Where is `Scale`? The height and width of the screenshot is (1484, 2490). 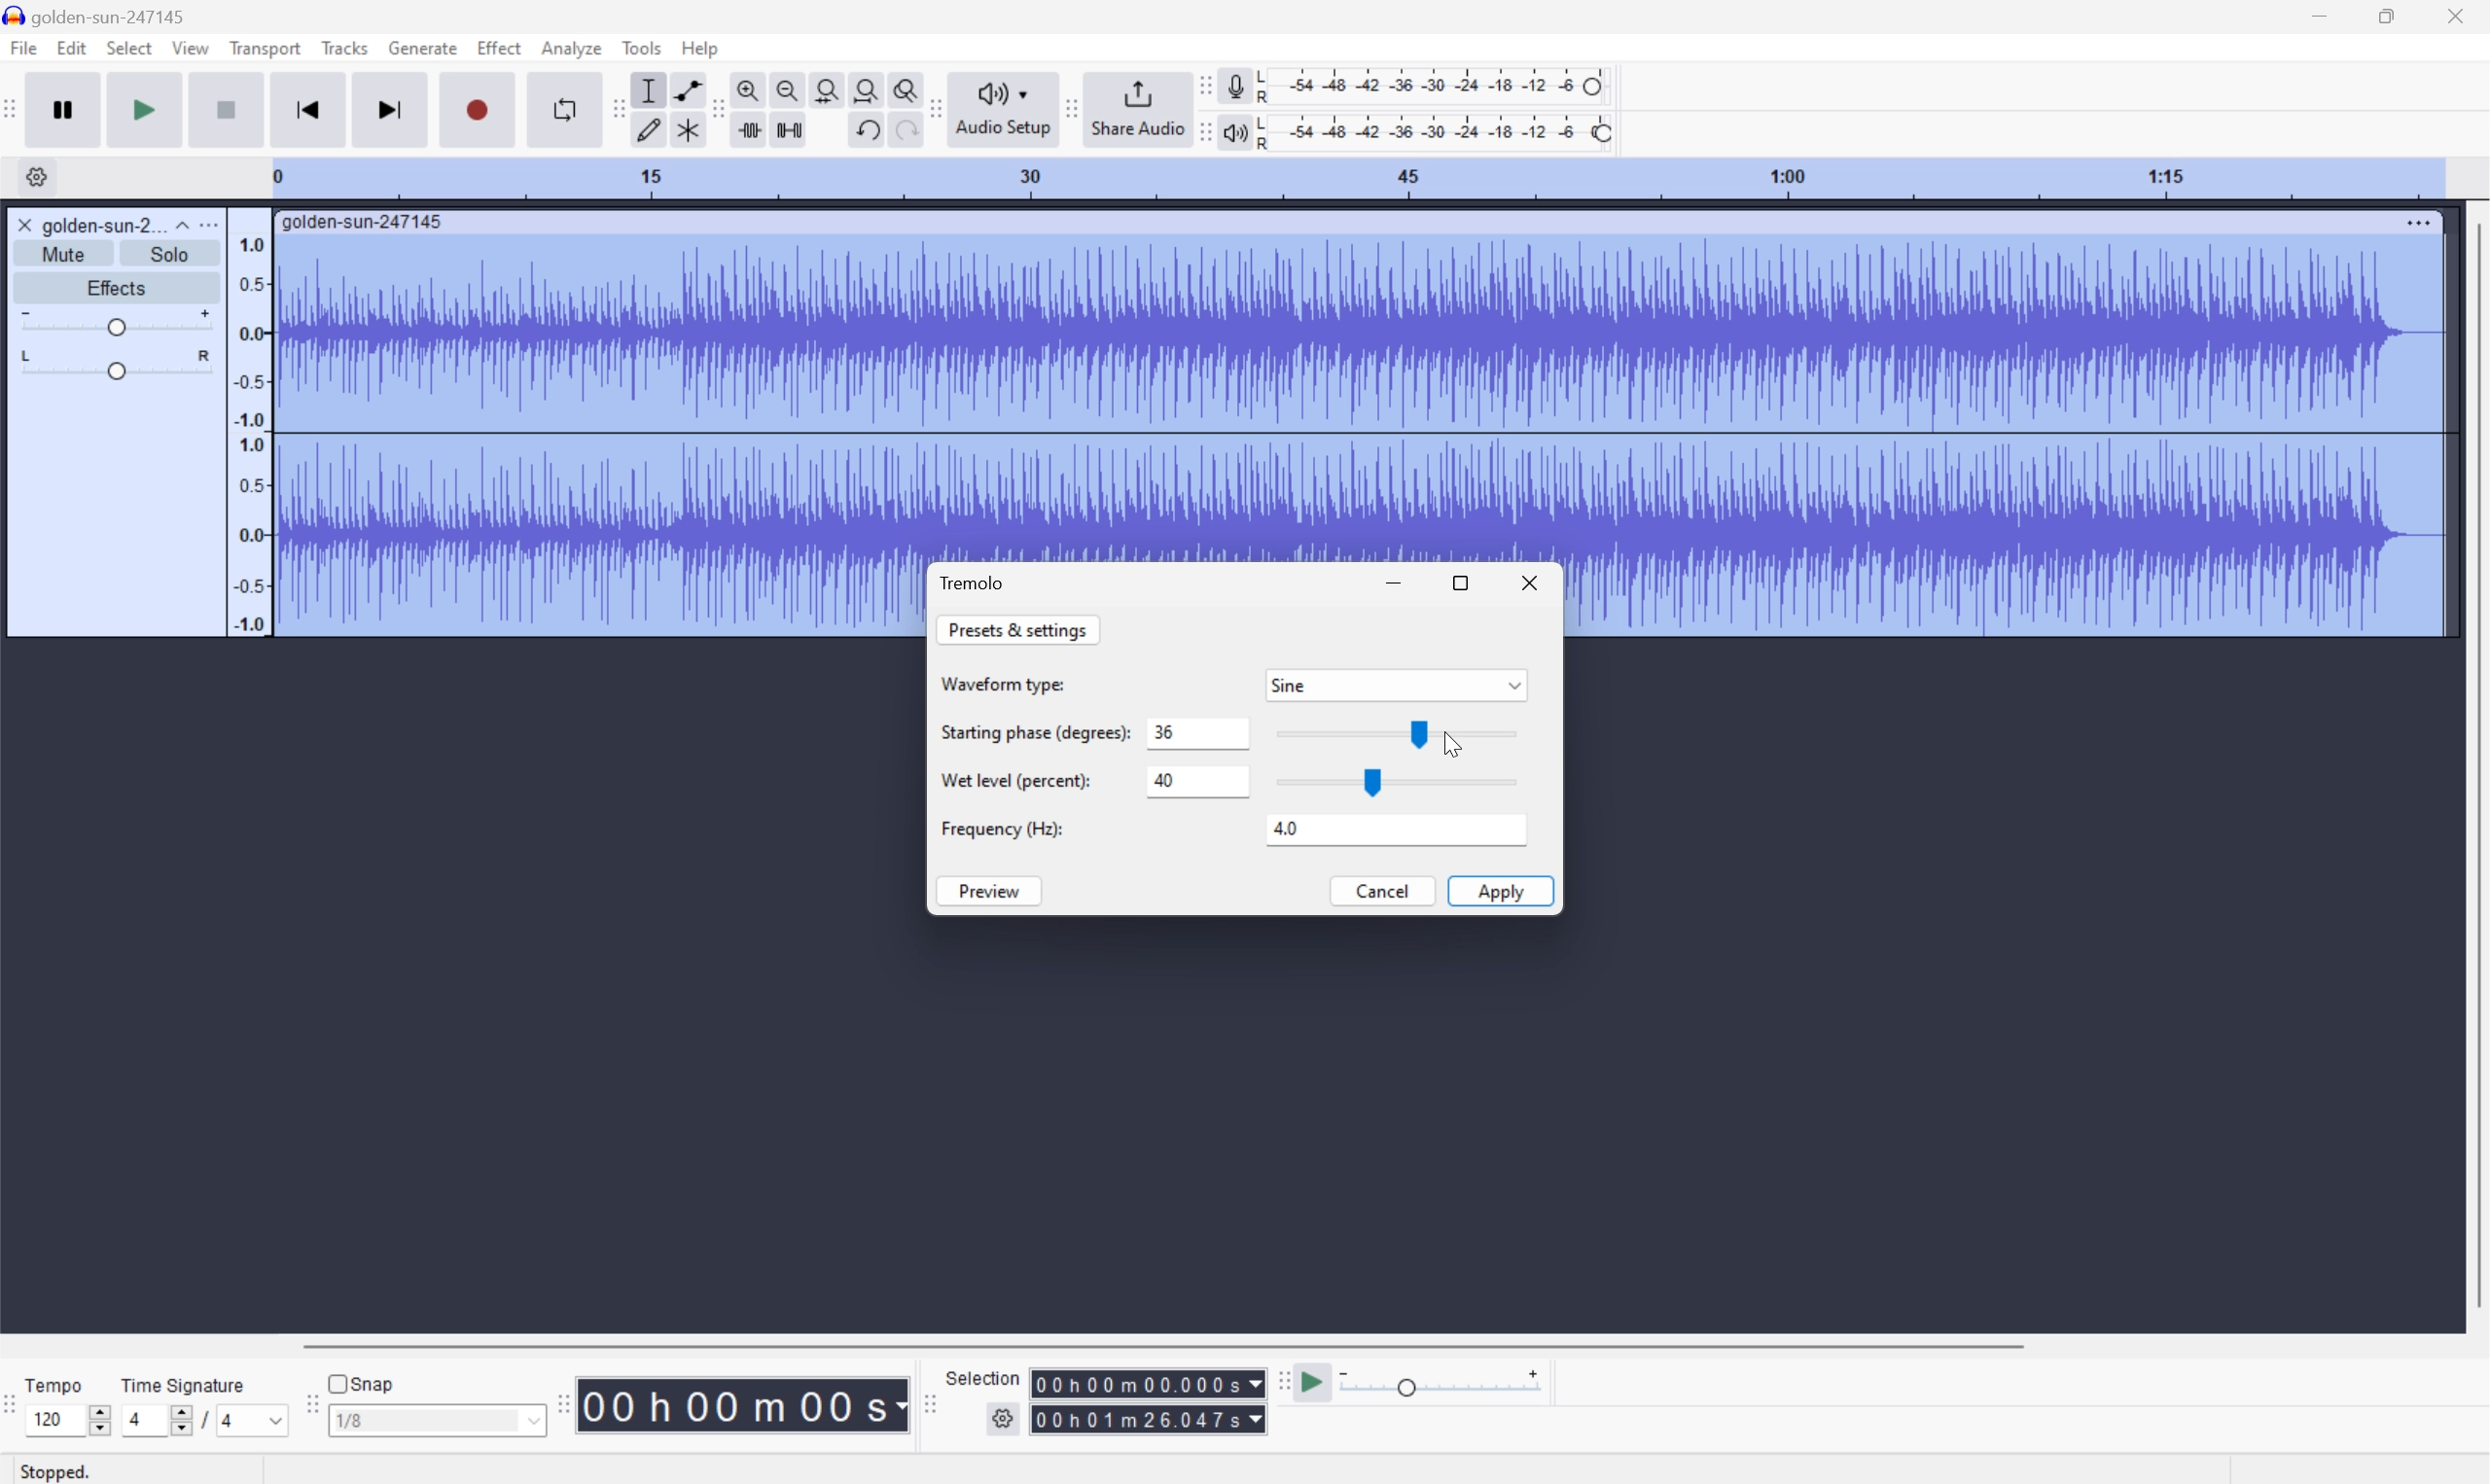 Scale is located at coordinates (1356, 179).